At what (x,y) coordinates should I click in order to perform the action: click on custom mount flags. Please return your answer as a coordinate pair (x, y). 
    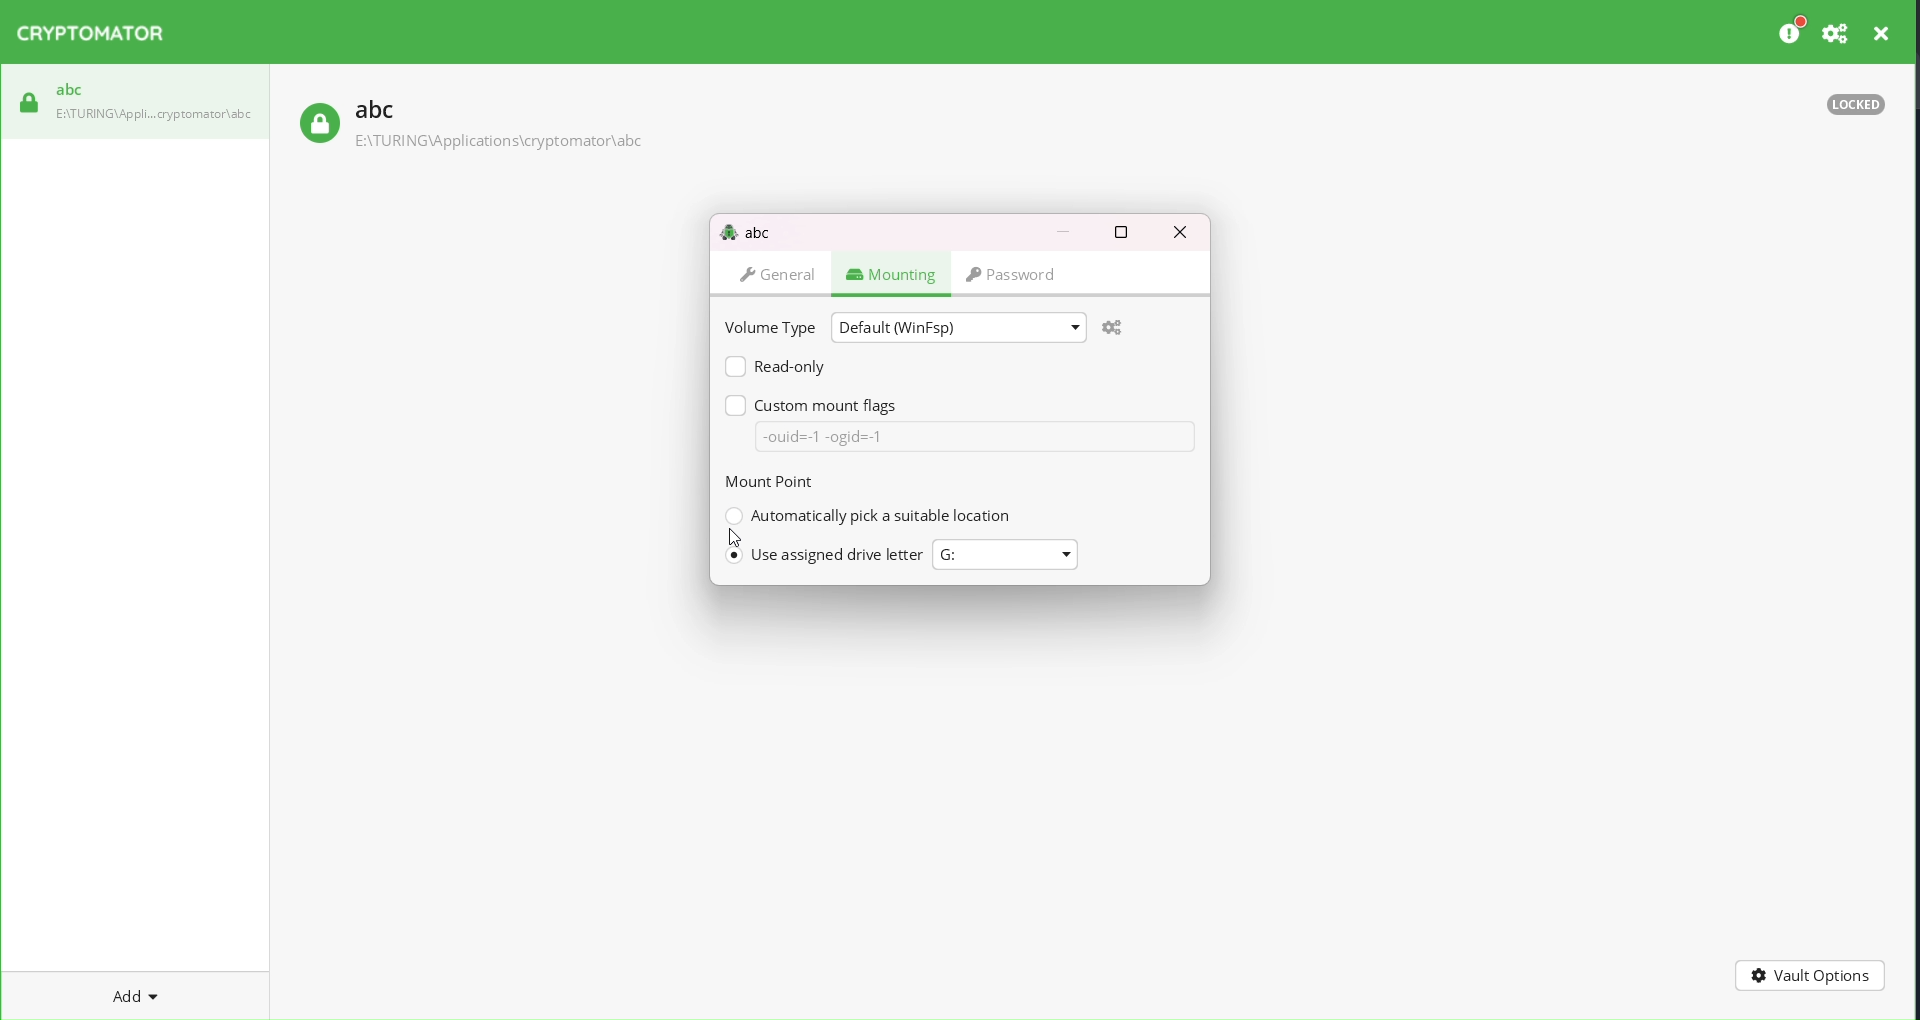
    Looking at the image, I should click on (812, 403).